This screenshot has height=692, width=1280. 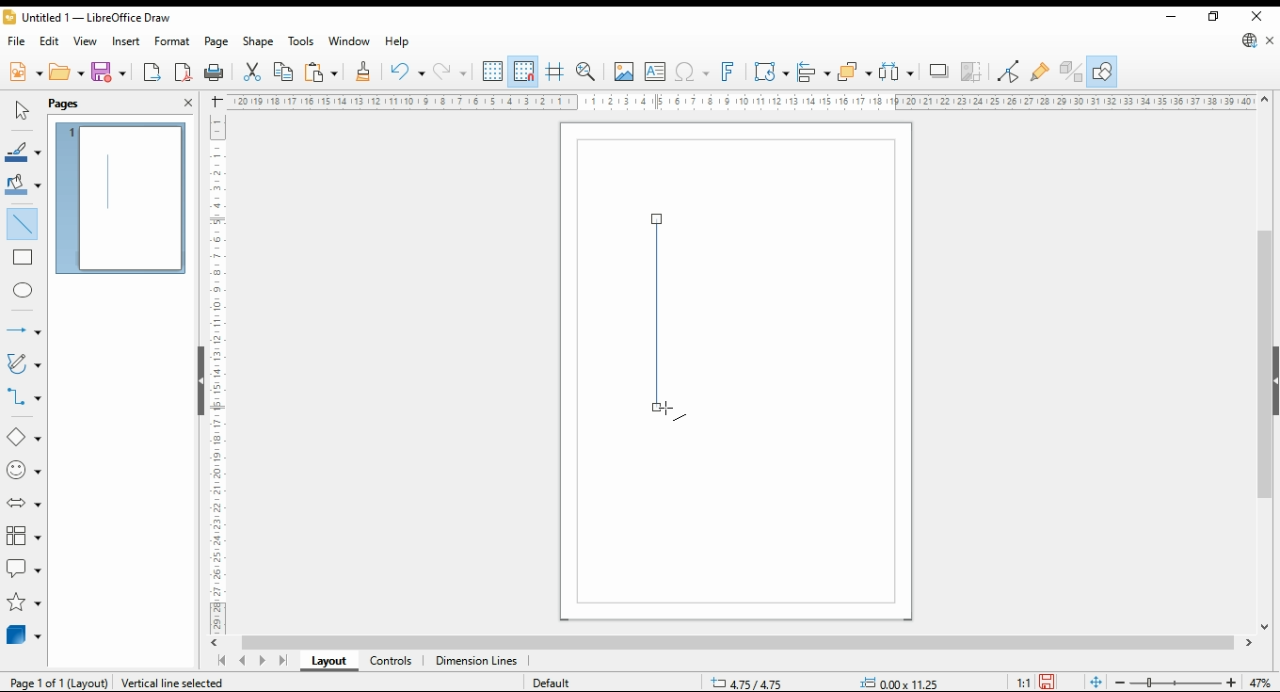 What do you see at coordinates (1118, 681) in the screenshot?
I see `decrease zoom` at bounding box center [1118, 681].